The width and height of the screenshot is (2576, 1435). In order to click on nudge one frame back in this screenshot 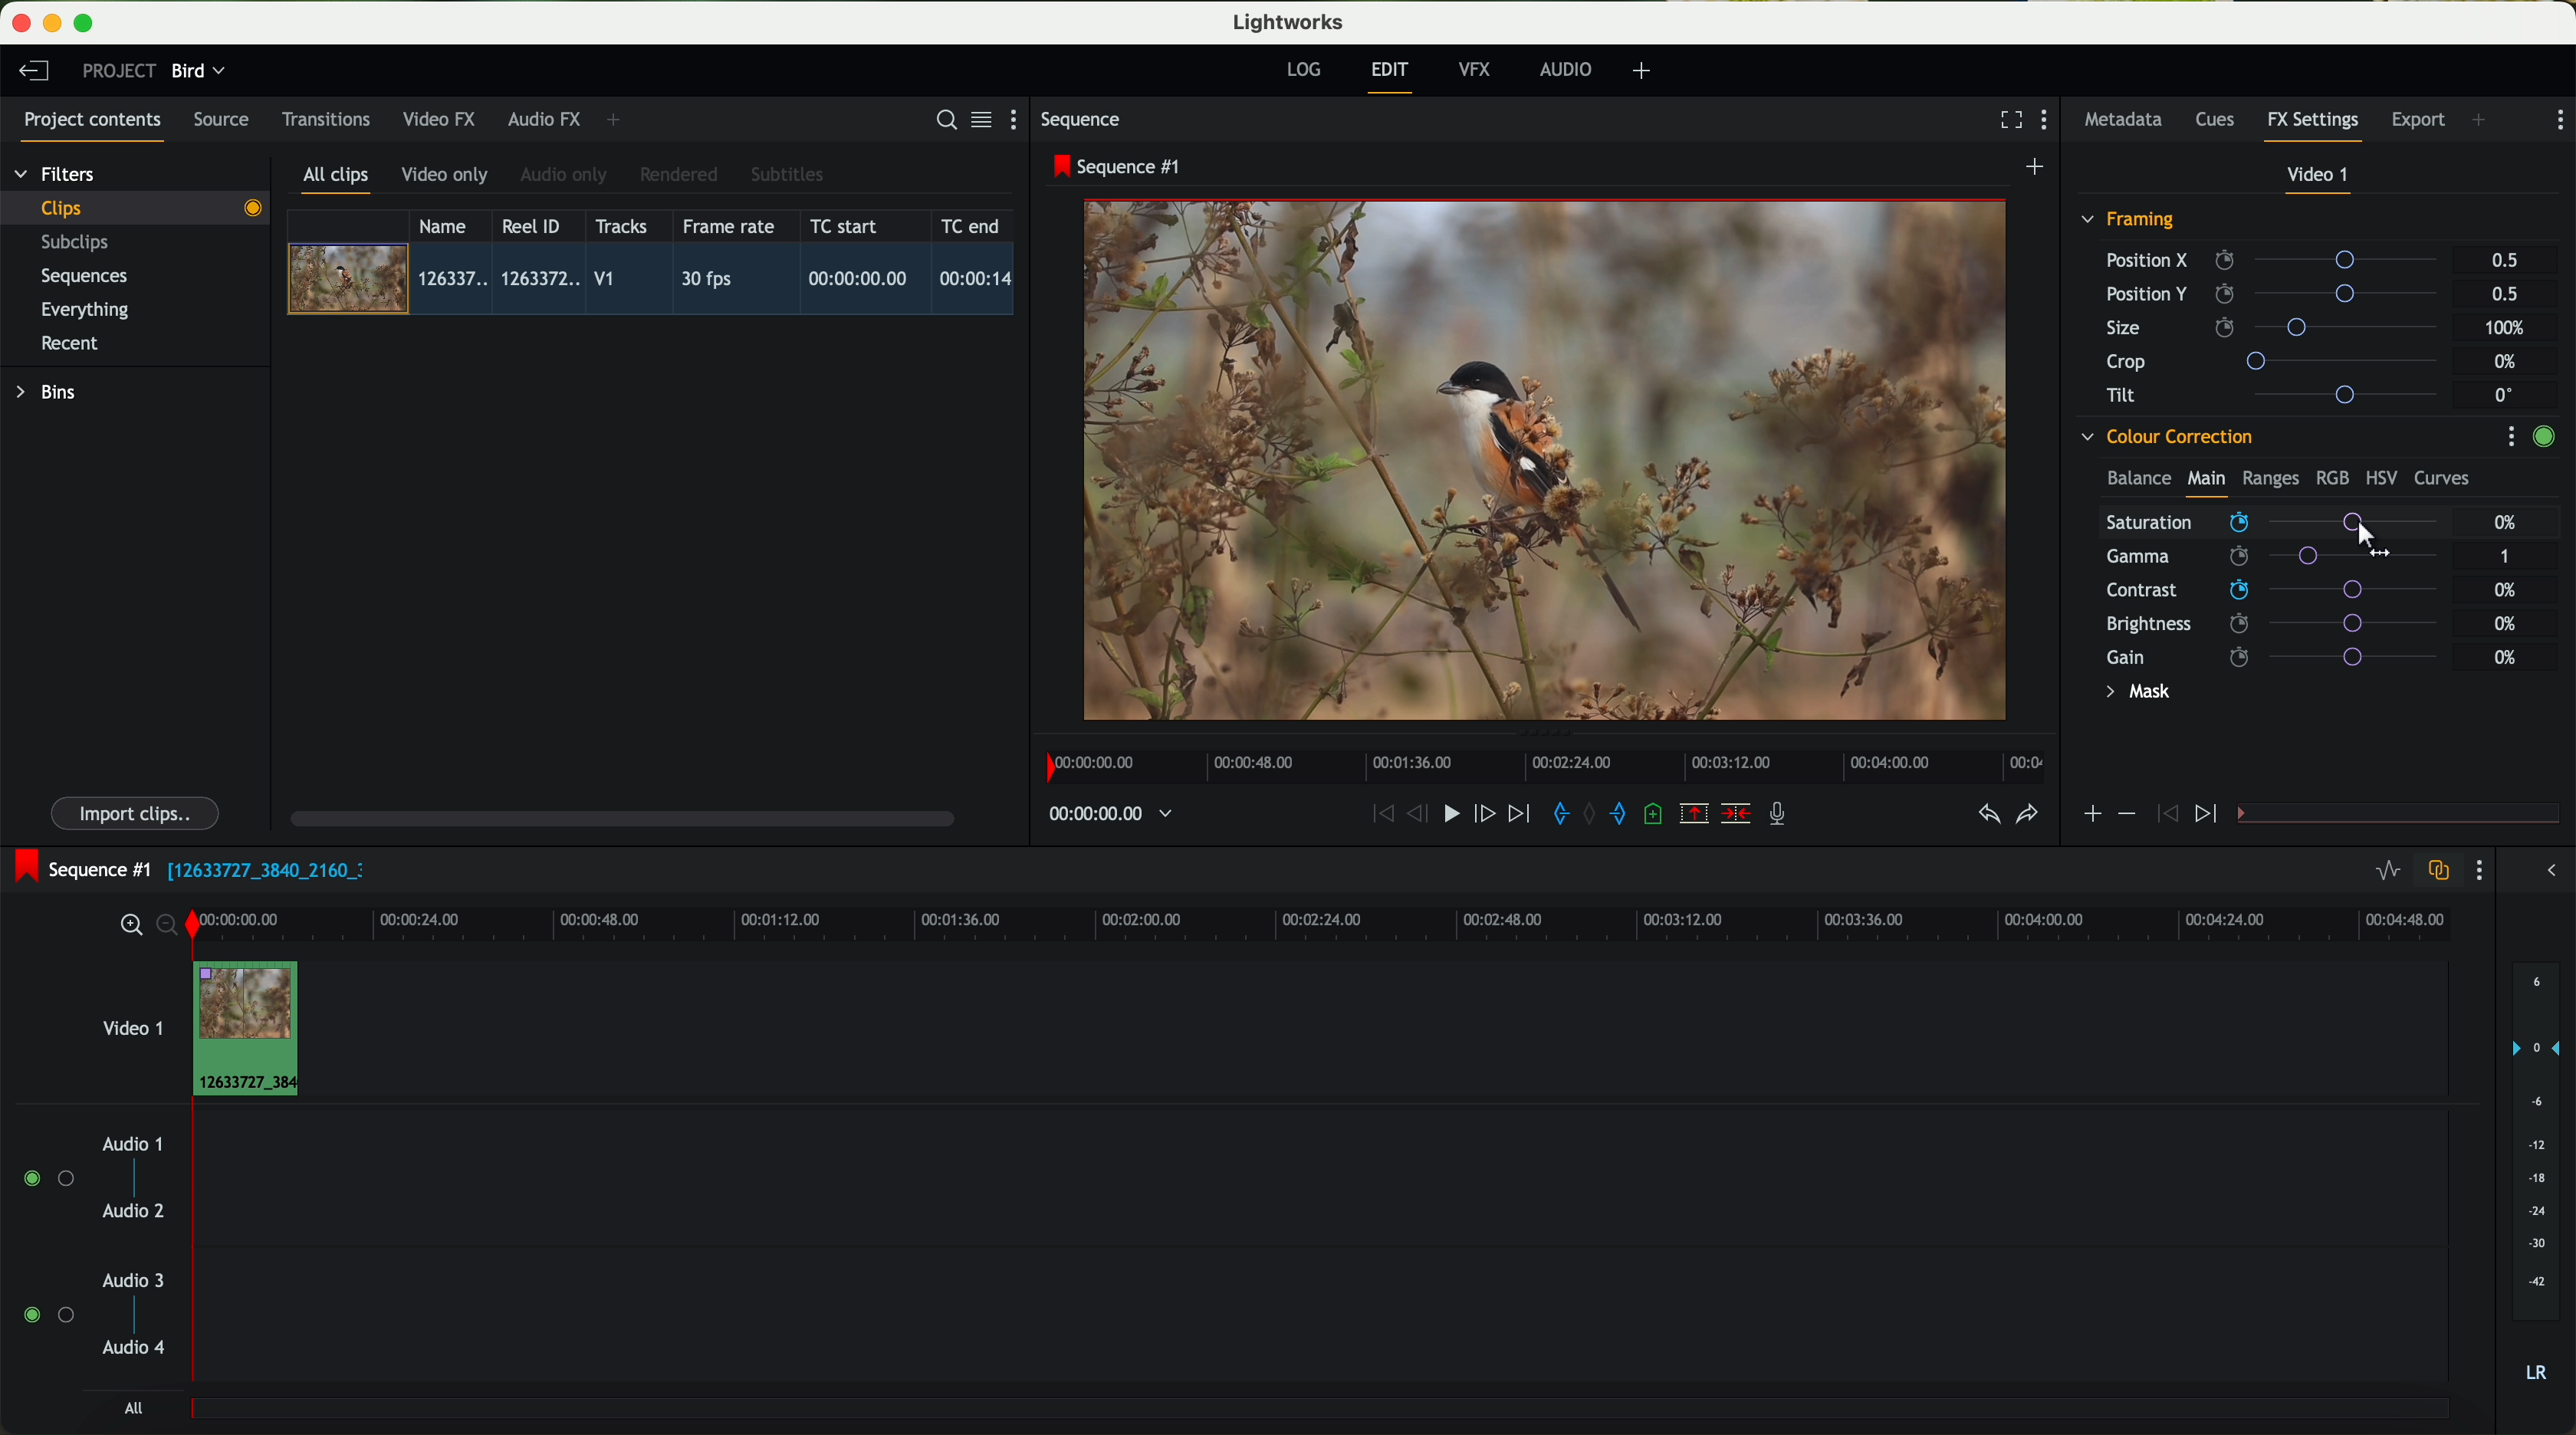, I will do `click(1421, 816)`.